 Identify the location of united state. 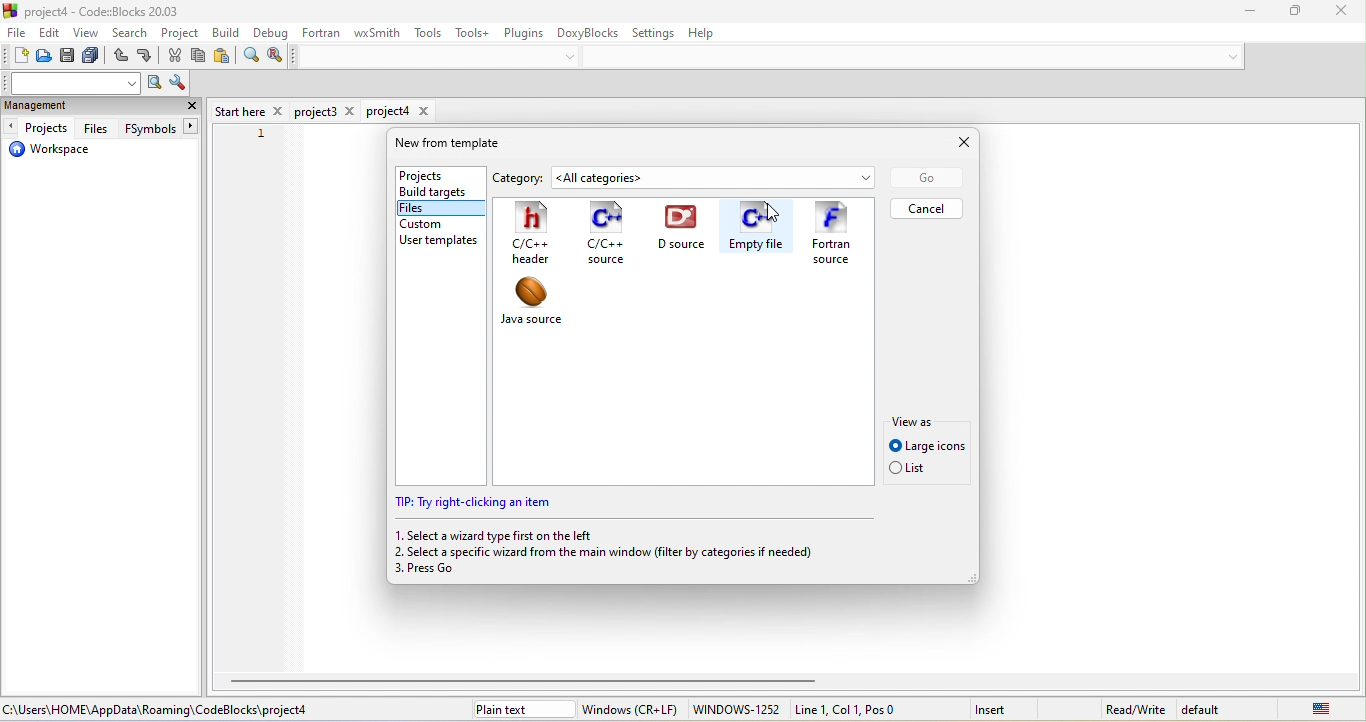
(1307, 708).